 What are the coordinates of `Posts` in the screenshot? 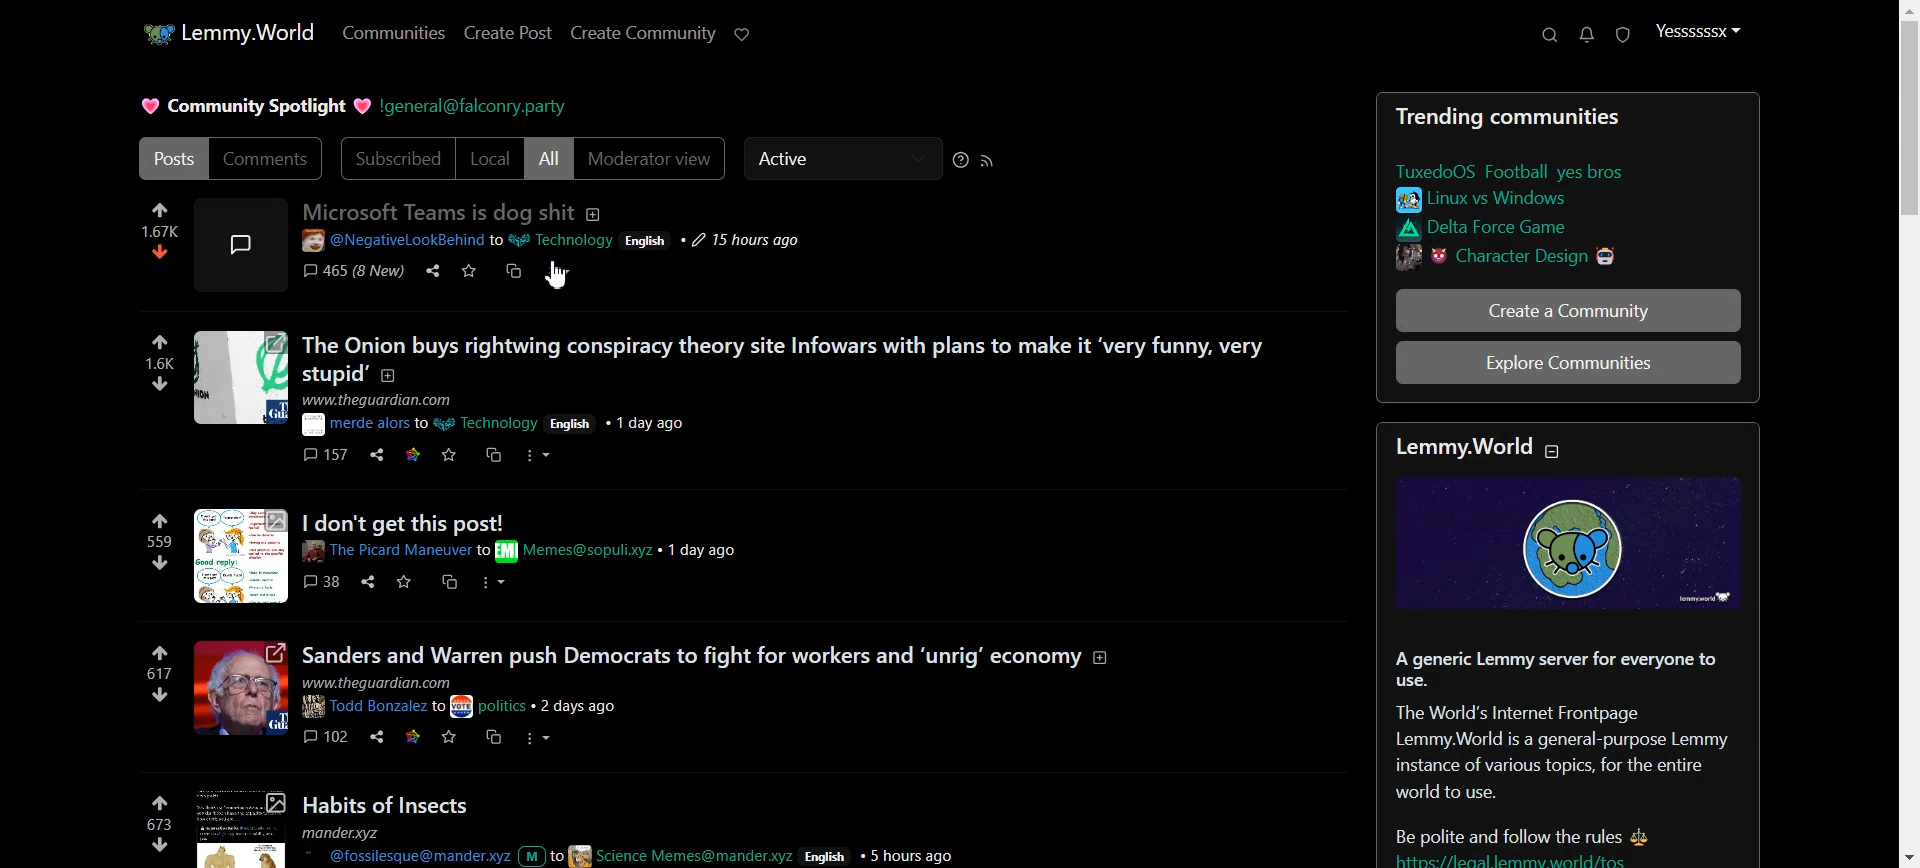 It's located at (172, 158).